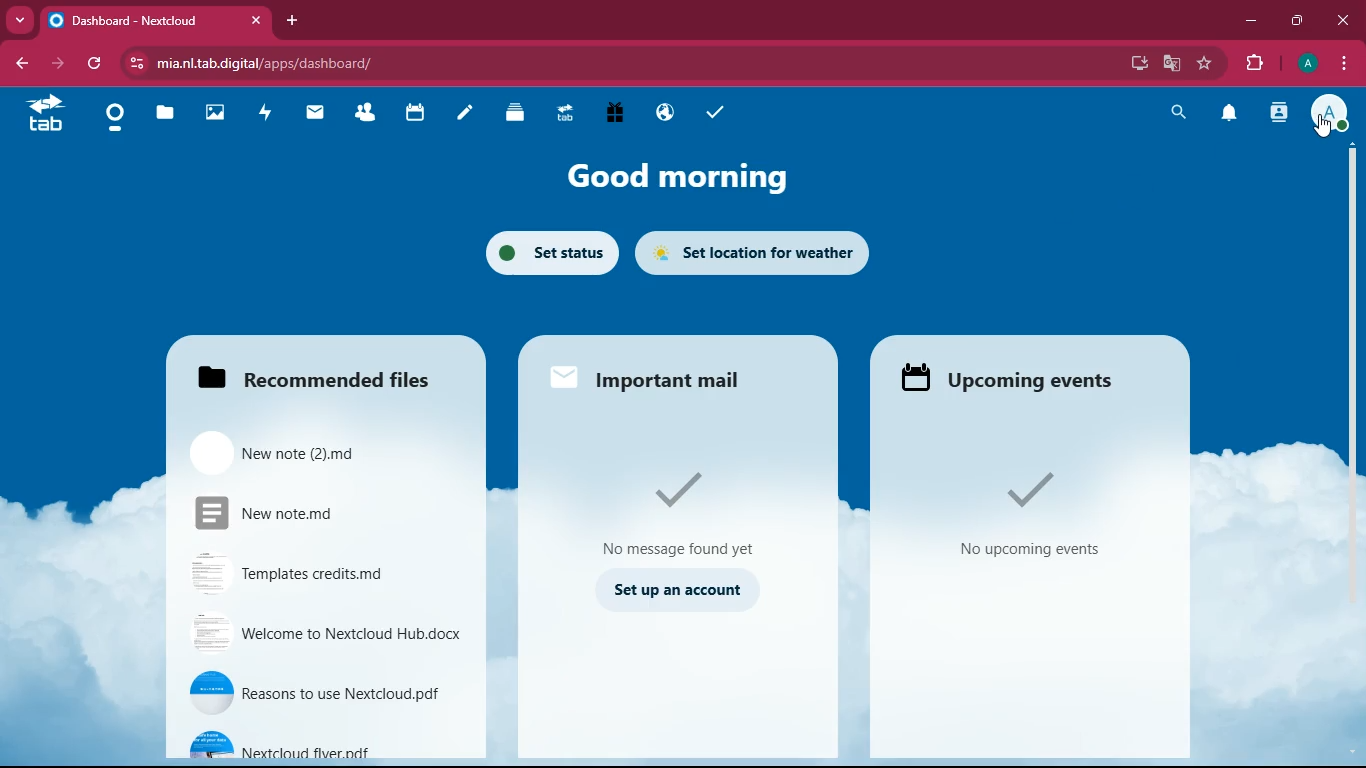  Describe the element at coordinates (1342, 22) in the screenshot. I see `close` at that location.